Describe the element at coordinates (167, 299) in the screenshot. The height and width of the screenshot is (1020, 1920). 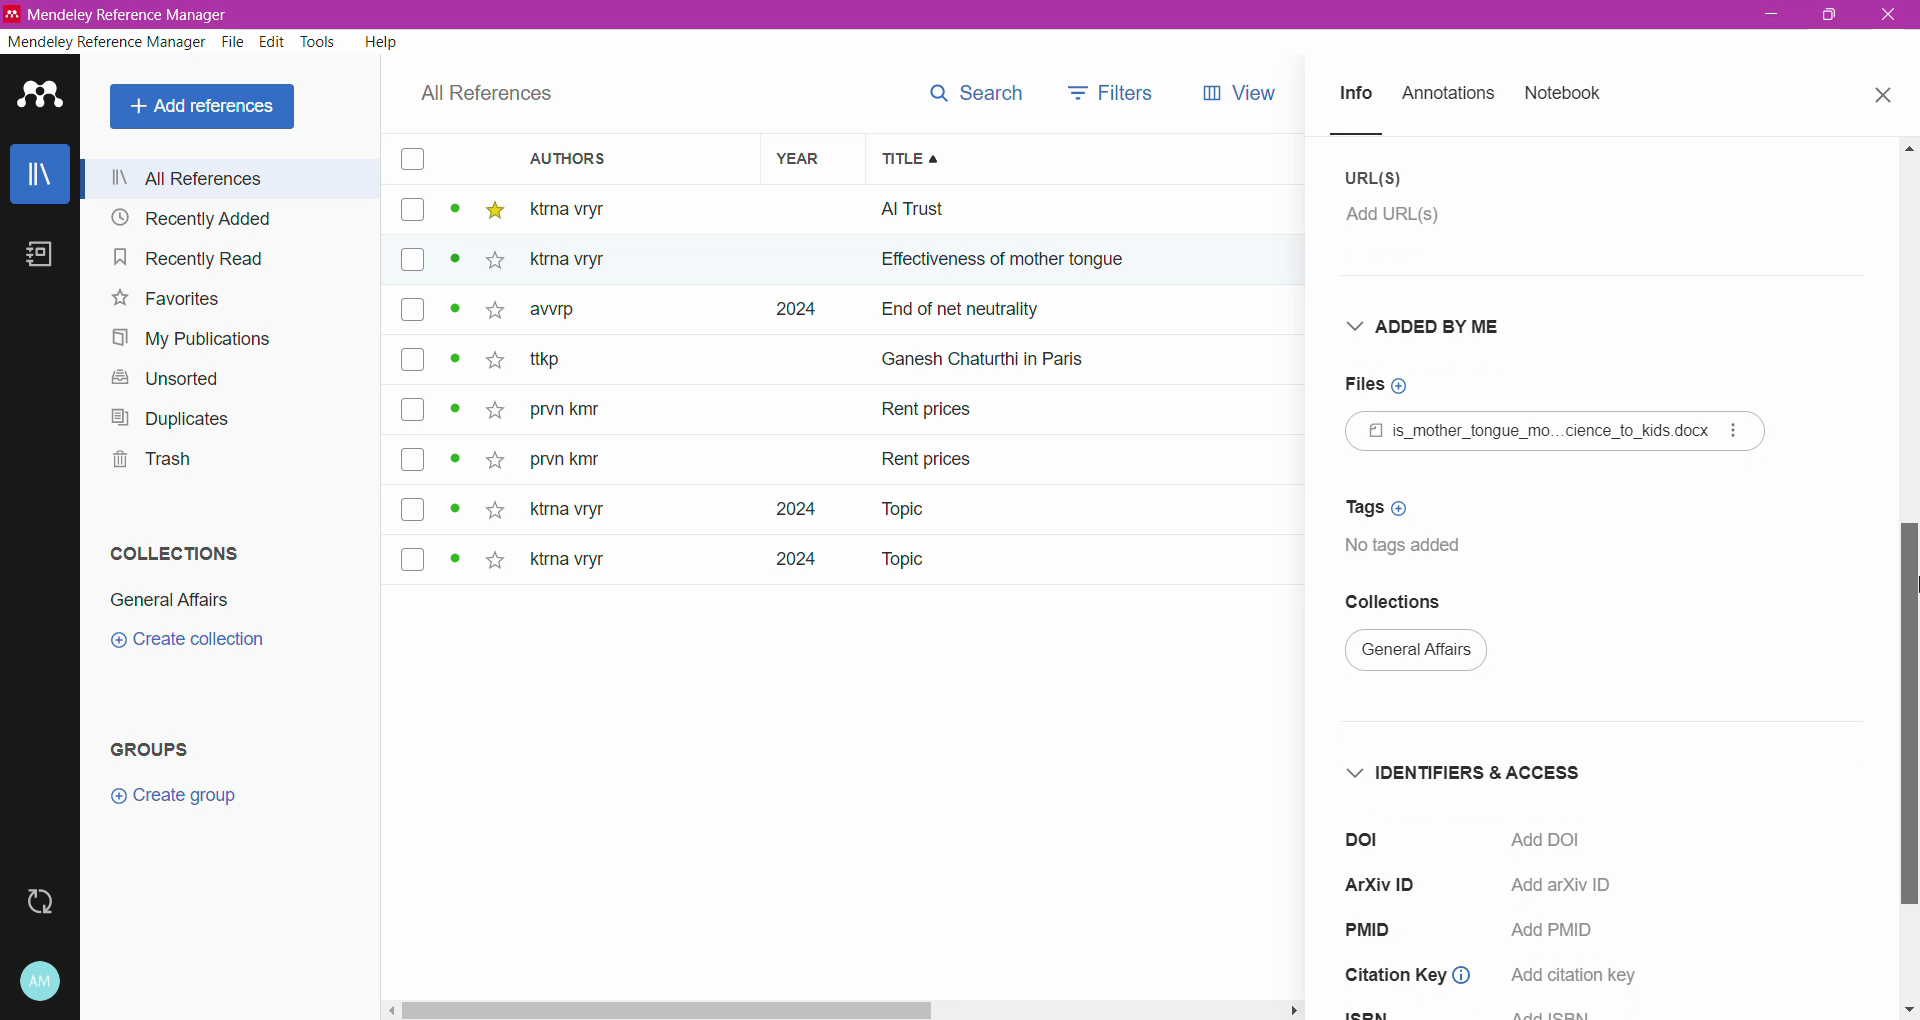
I see `Favorites` at that location.